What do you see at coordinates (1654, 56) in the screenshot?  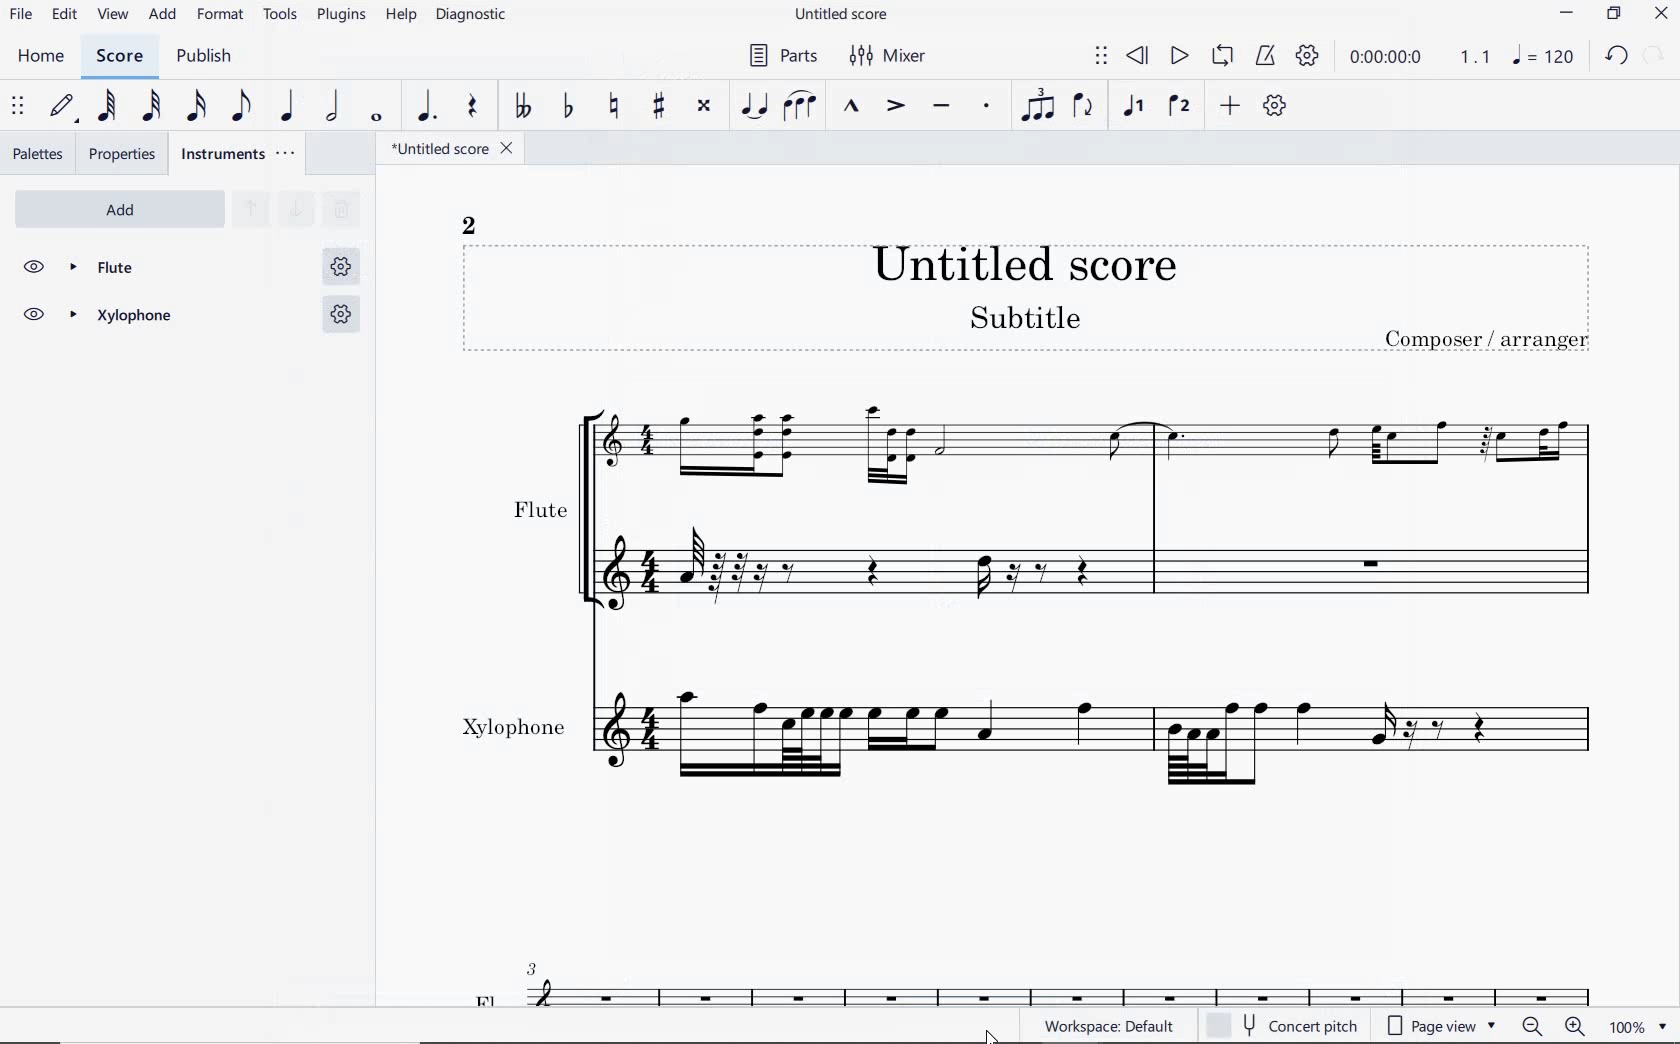 I see `REDO` at bounding box center [1654, 56].